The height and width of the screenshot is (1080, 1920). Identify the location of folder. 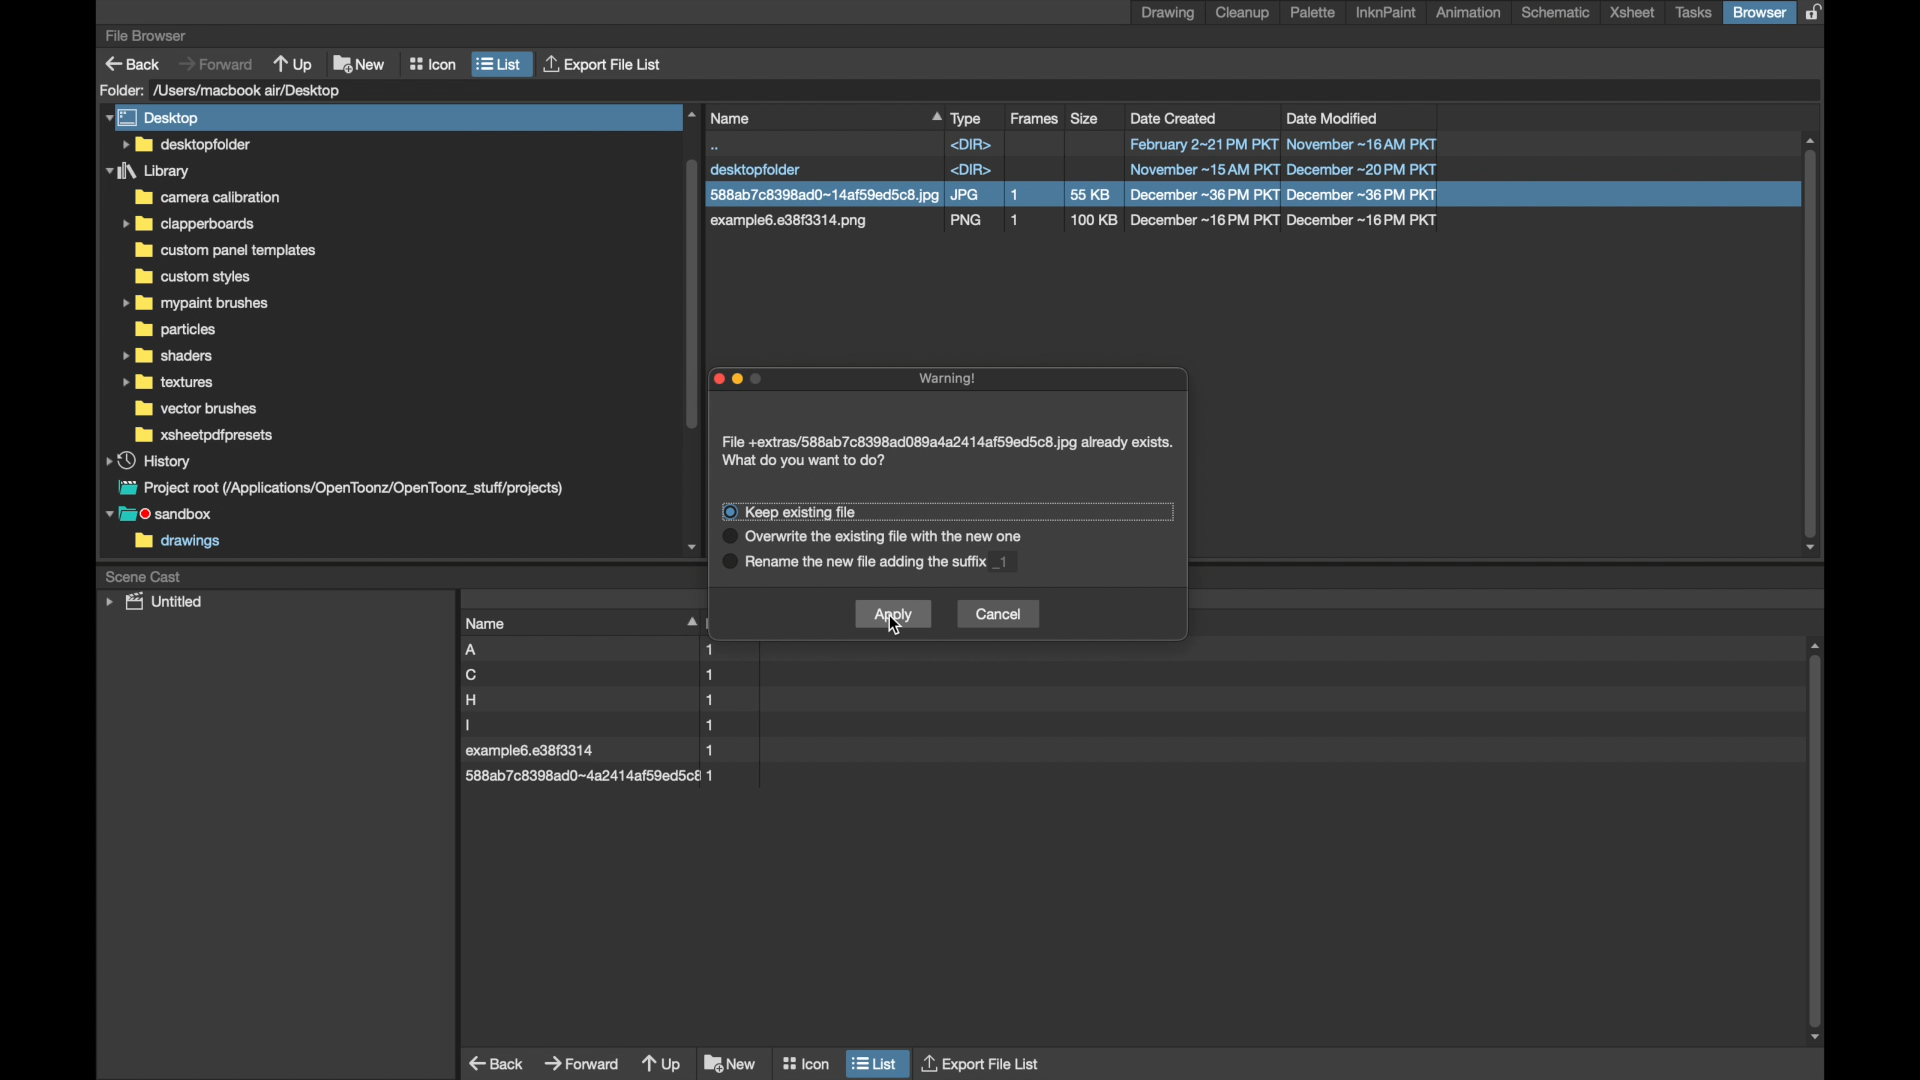
(206, 197).